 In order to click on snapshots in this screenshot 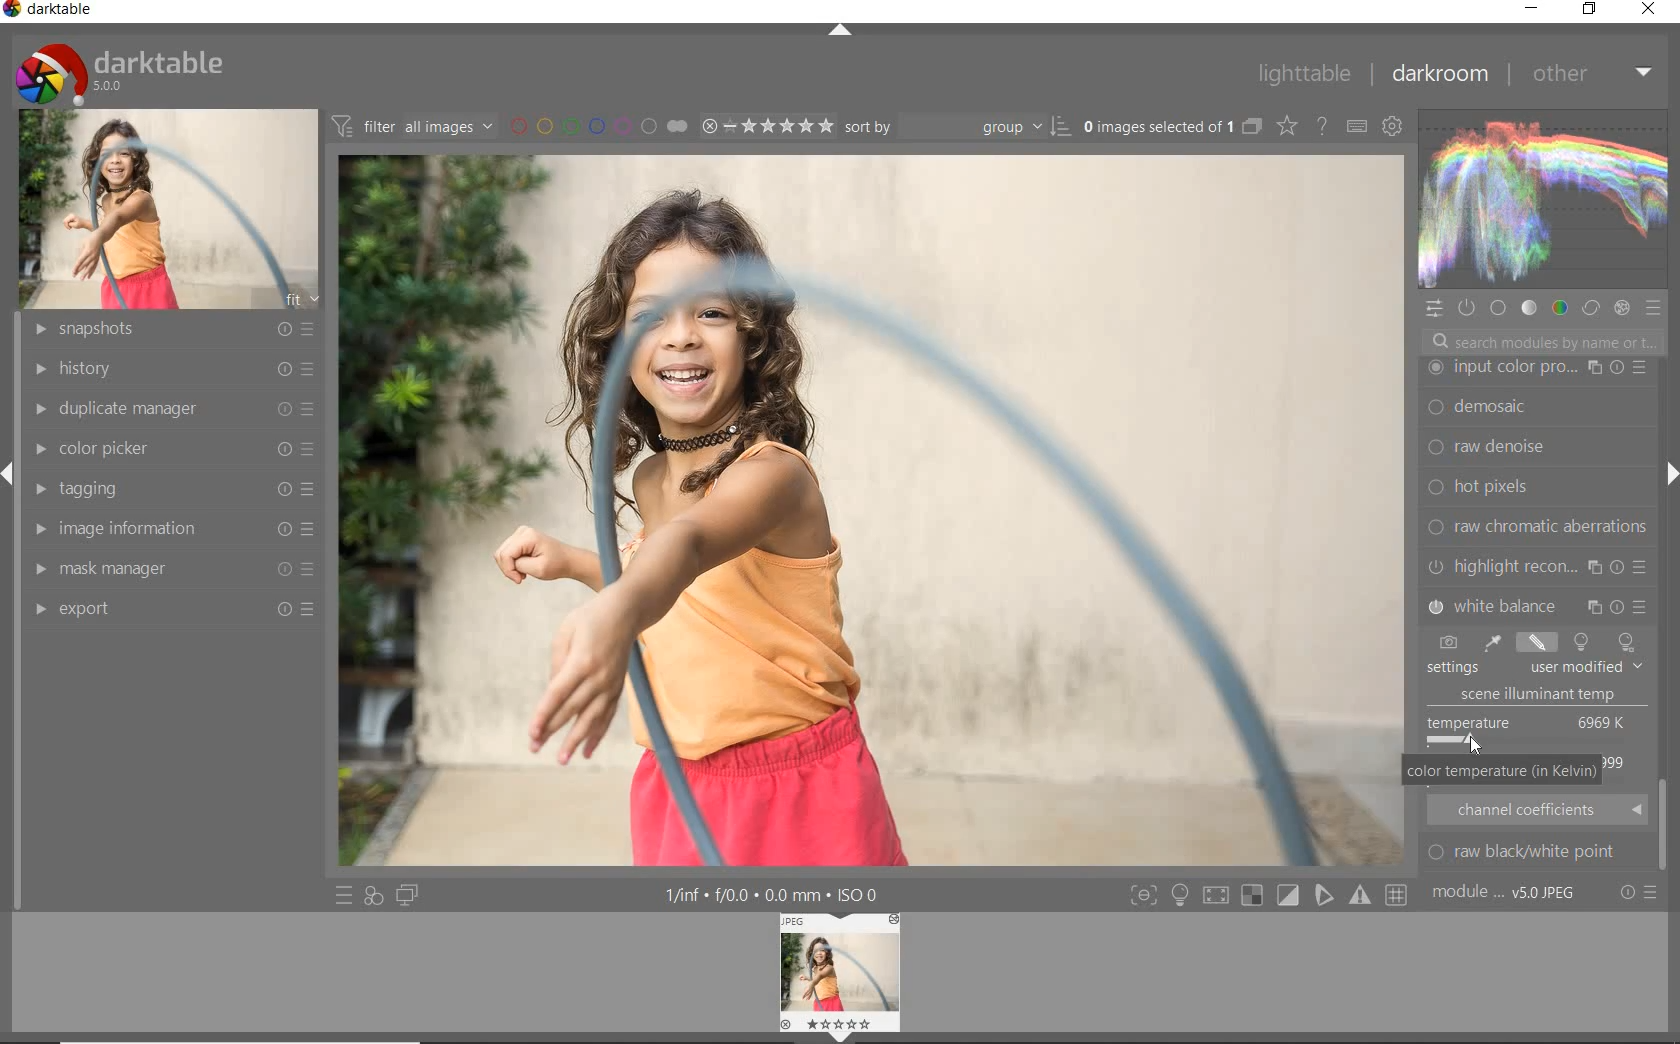, I will do `click(167, 330)`.